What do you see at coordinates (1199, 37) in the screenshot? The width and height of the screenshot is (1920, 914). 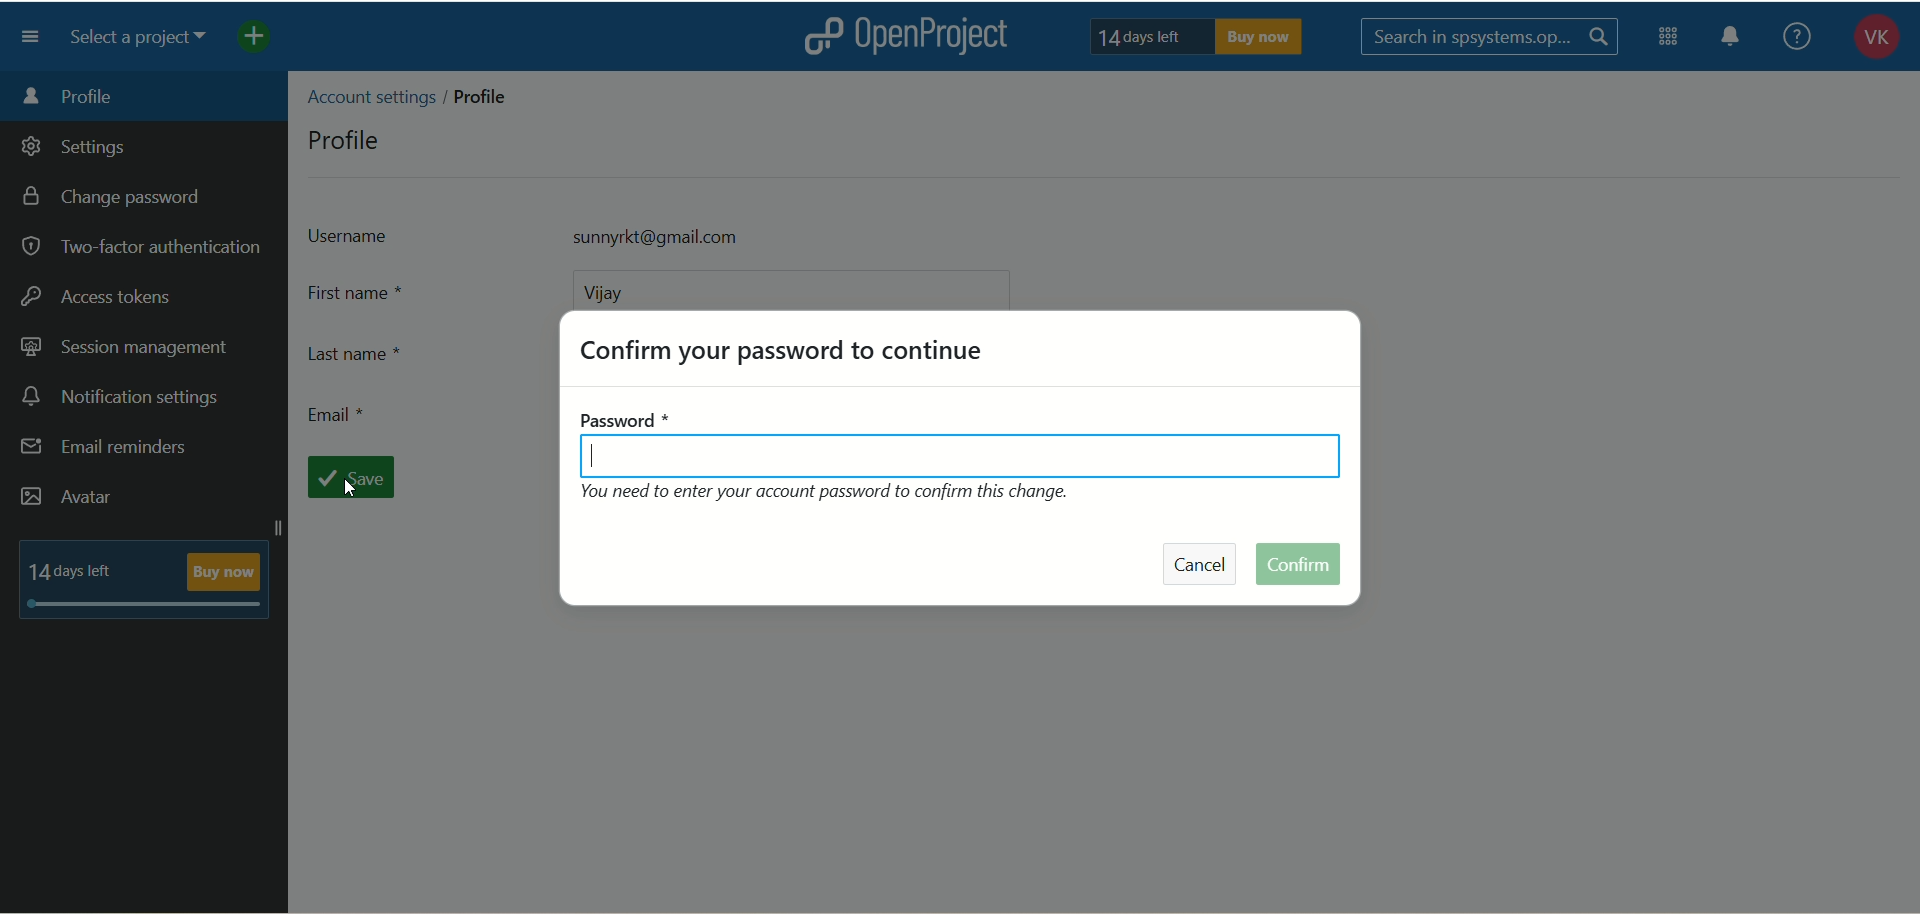 I see `text` at bounding box center [1199, 37].